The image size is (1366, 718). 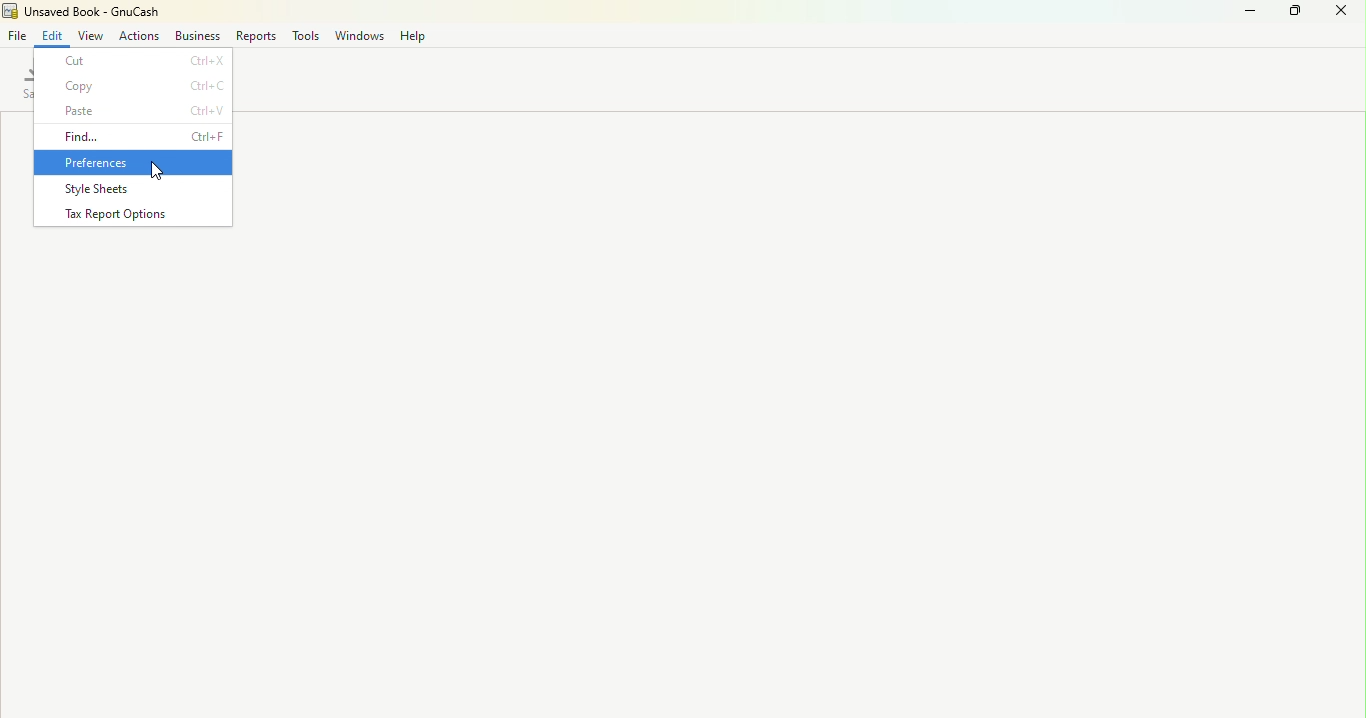 What do you see at coordinates (198, 37) in the screenshot?
I see `Business` at bounding box center [198, 37].